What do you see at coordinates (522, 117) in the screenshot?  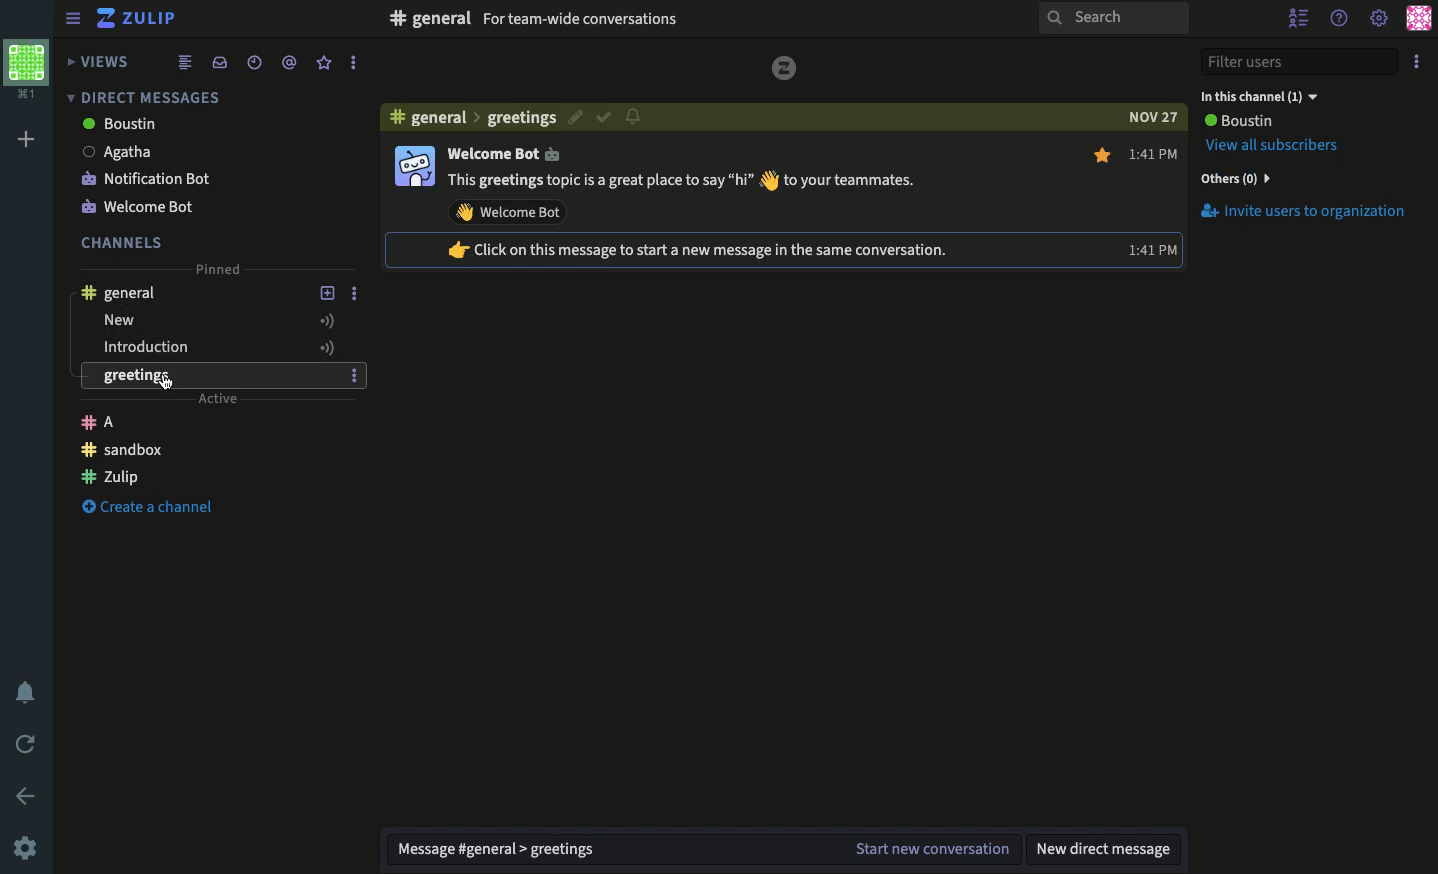 I see `greetings` at bounding box center [522, 117].